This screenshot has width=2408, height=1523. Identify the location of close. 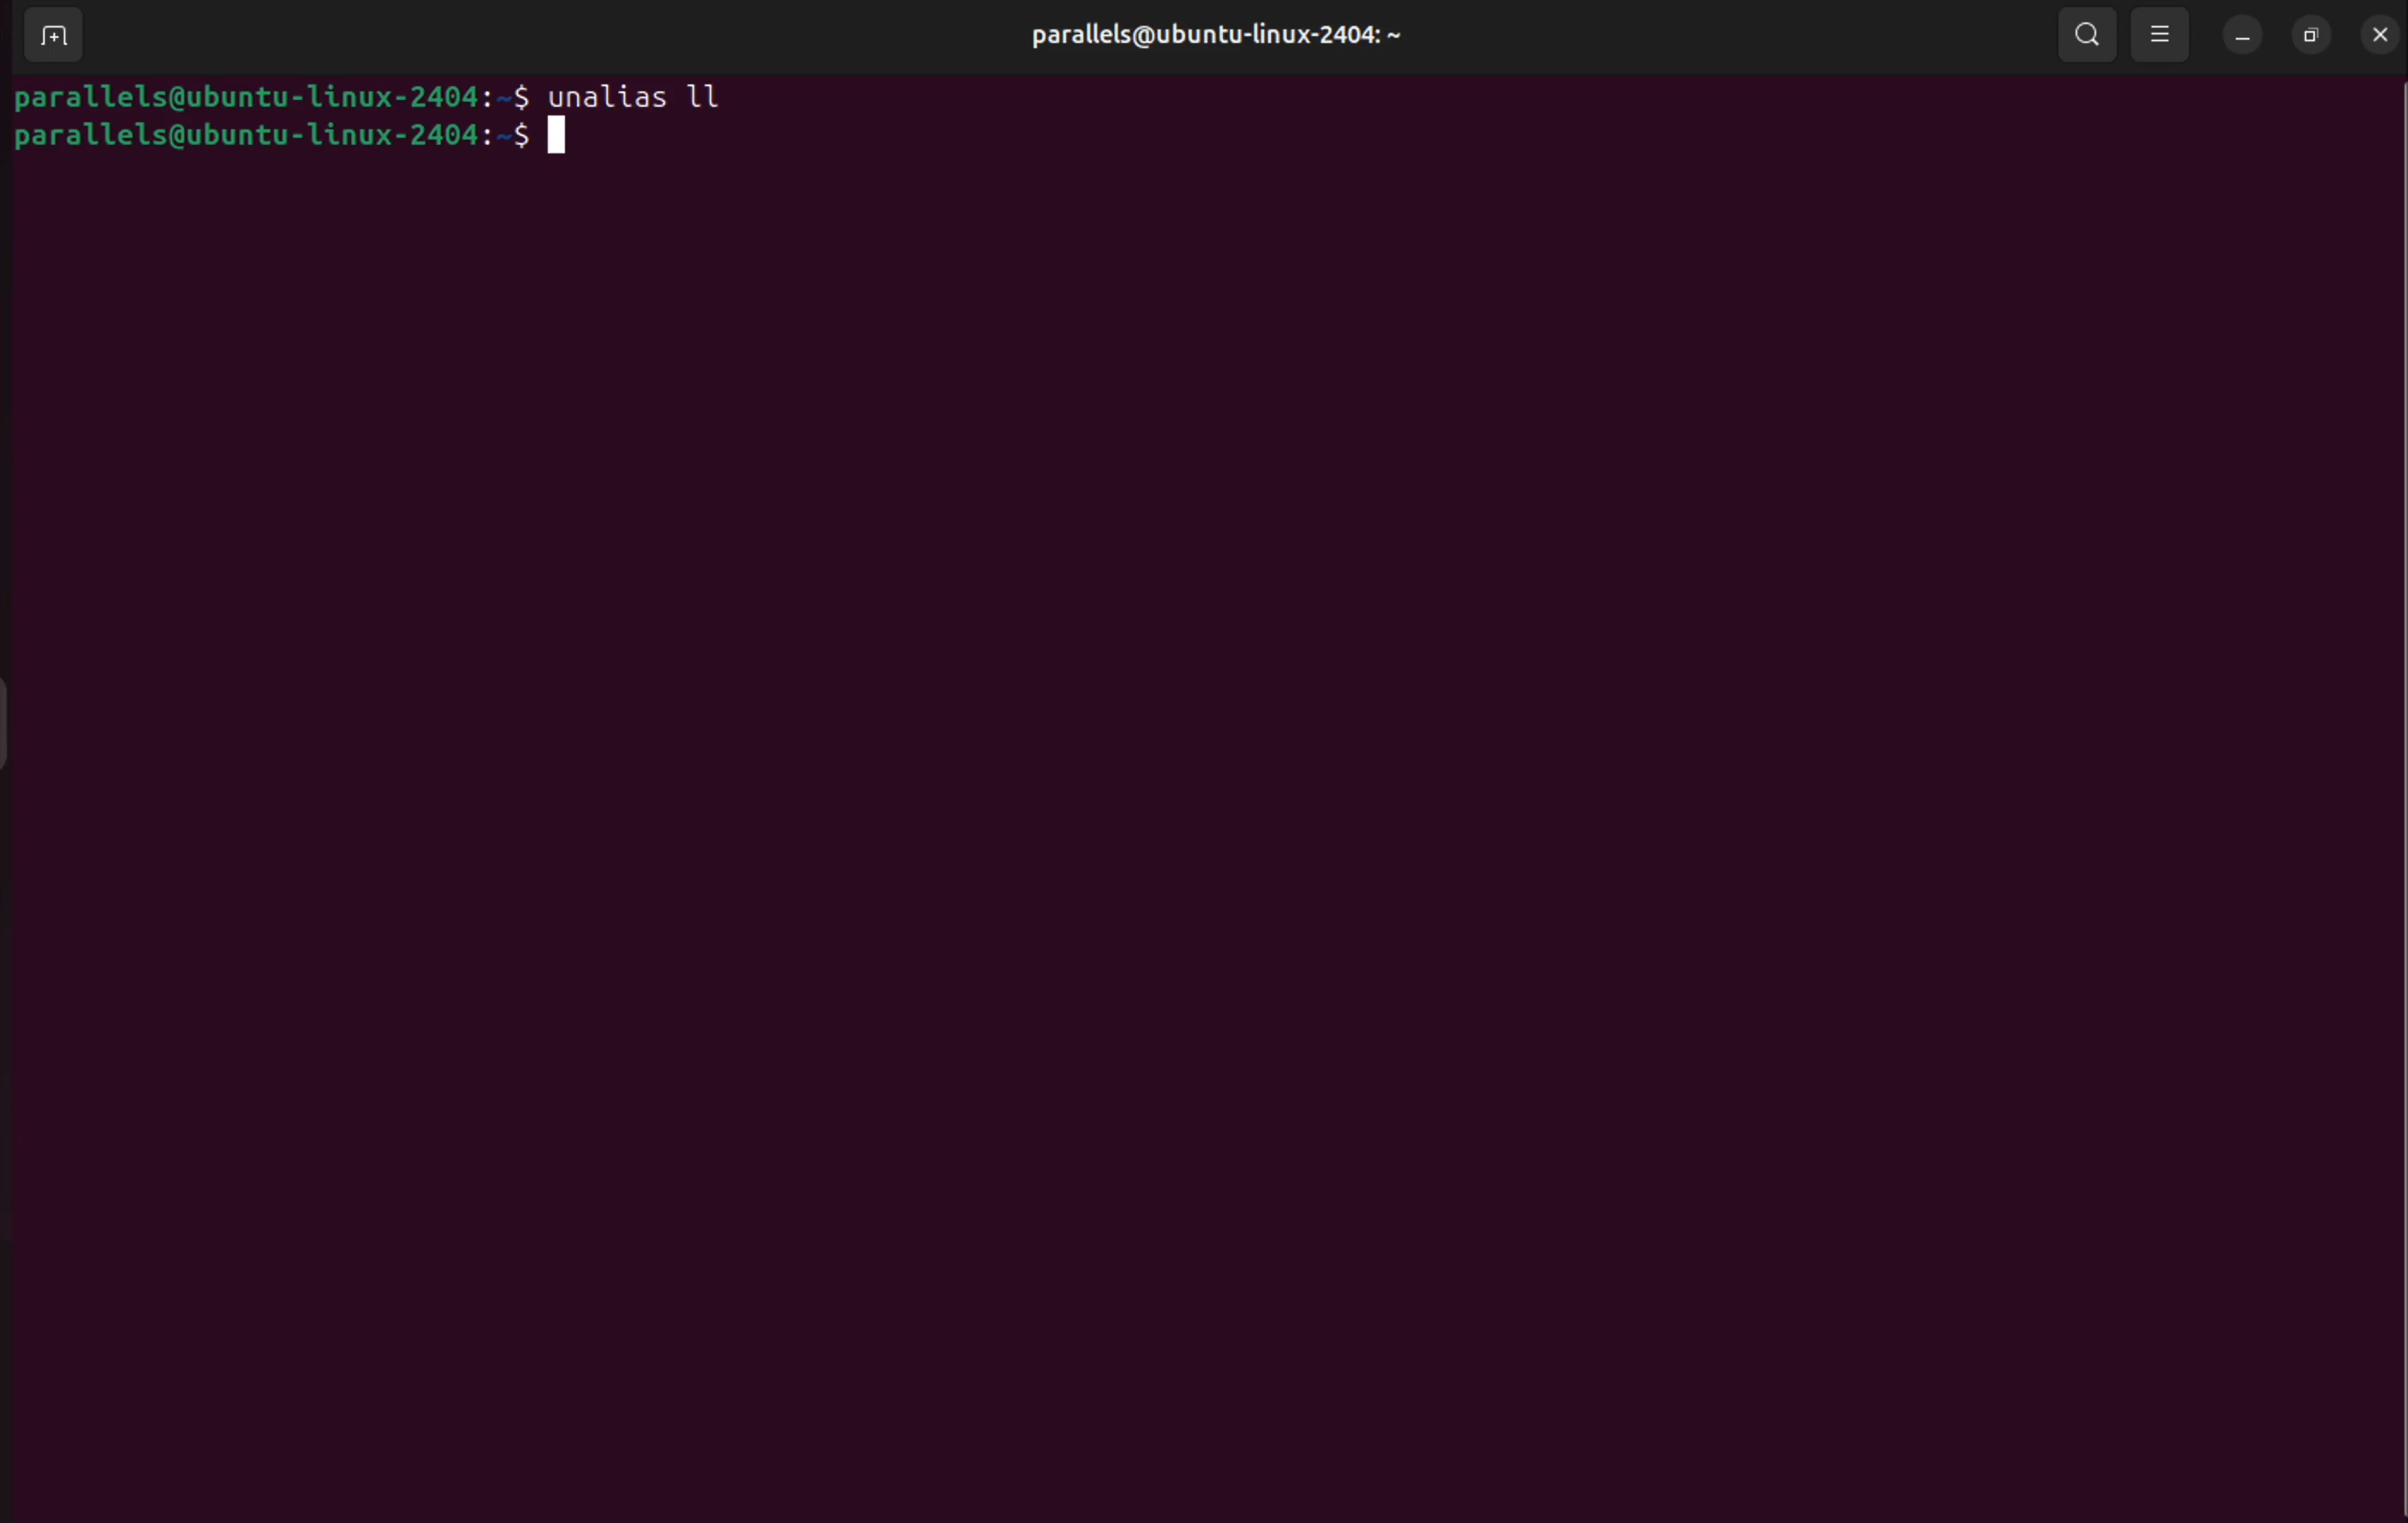
(2374, 32).